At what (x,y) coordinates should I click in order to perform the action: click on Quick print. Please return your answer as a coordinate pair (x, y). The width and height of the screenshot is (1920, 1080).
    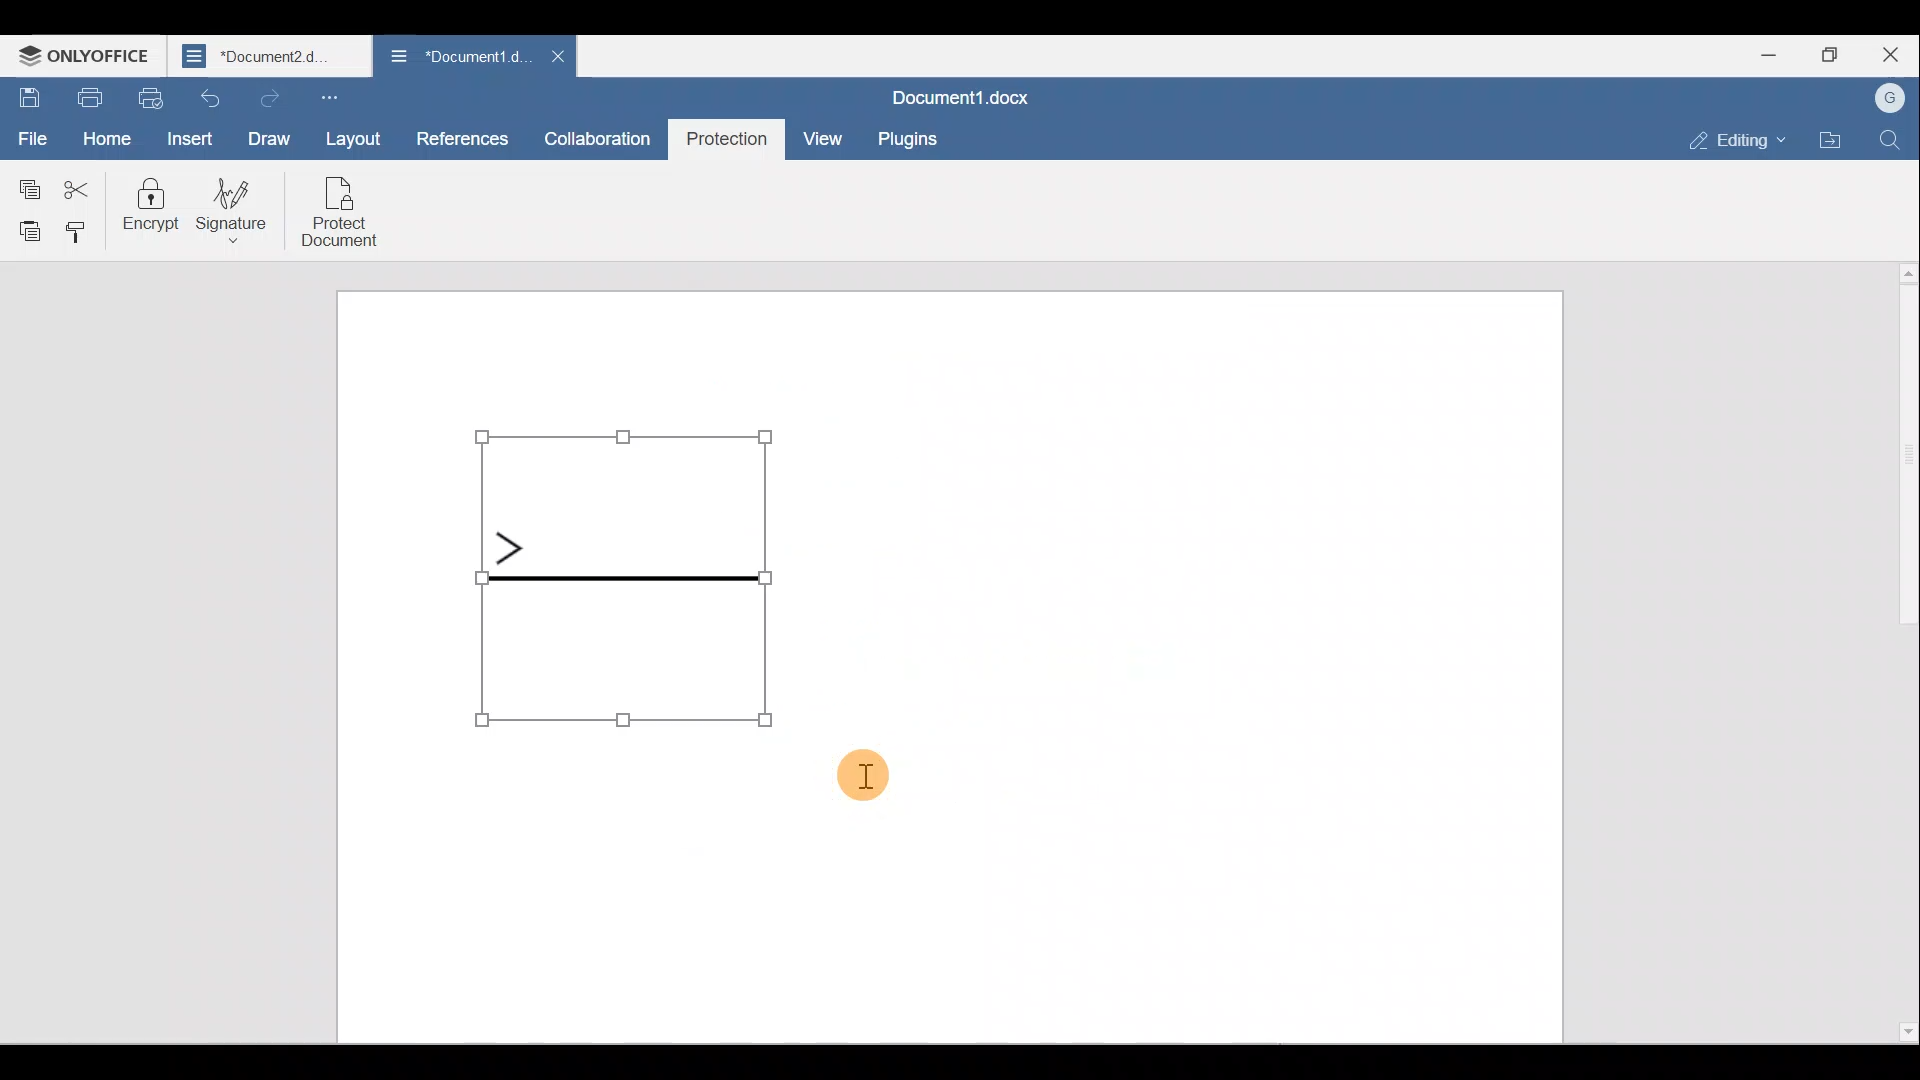
    Looking at the image, I should click on (154, 96).